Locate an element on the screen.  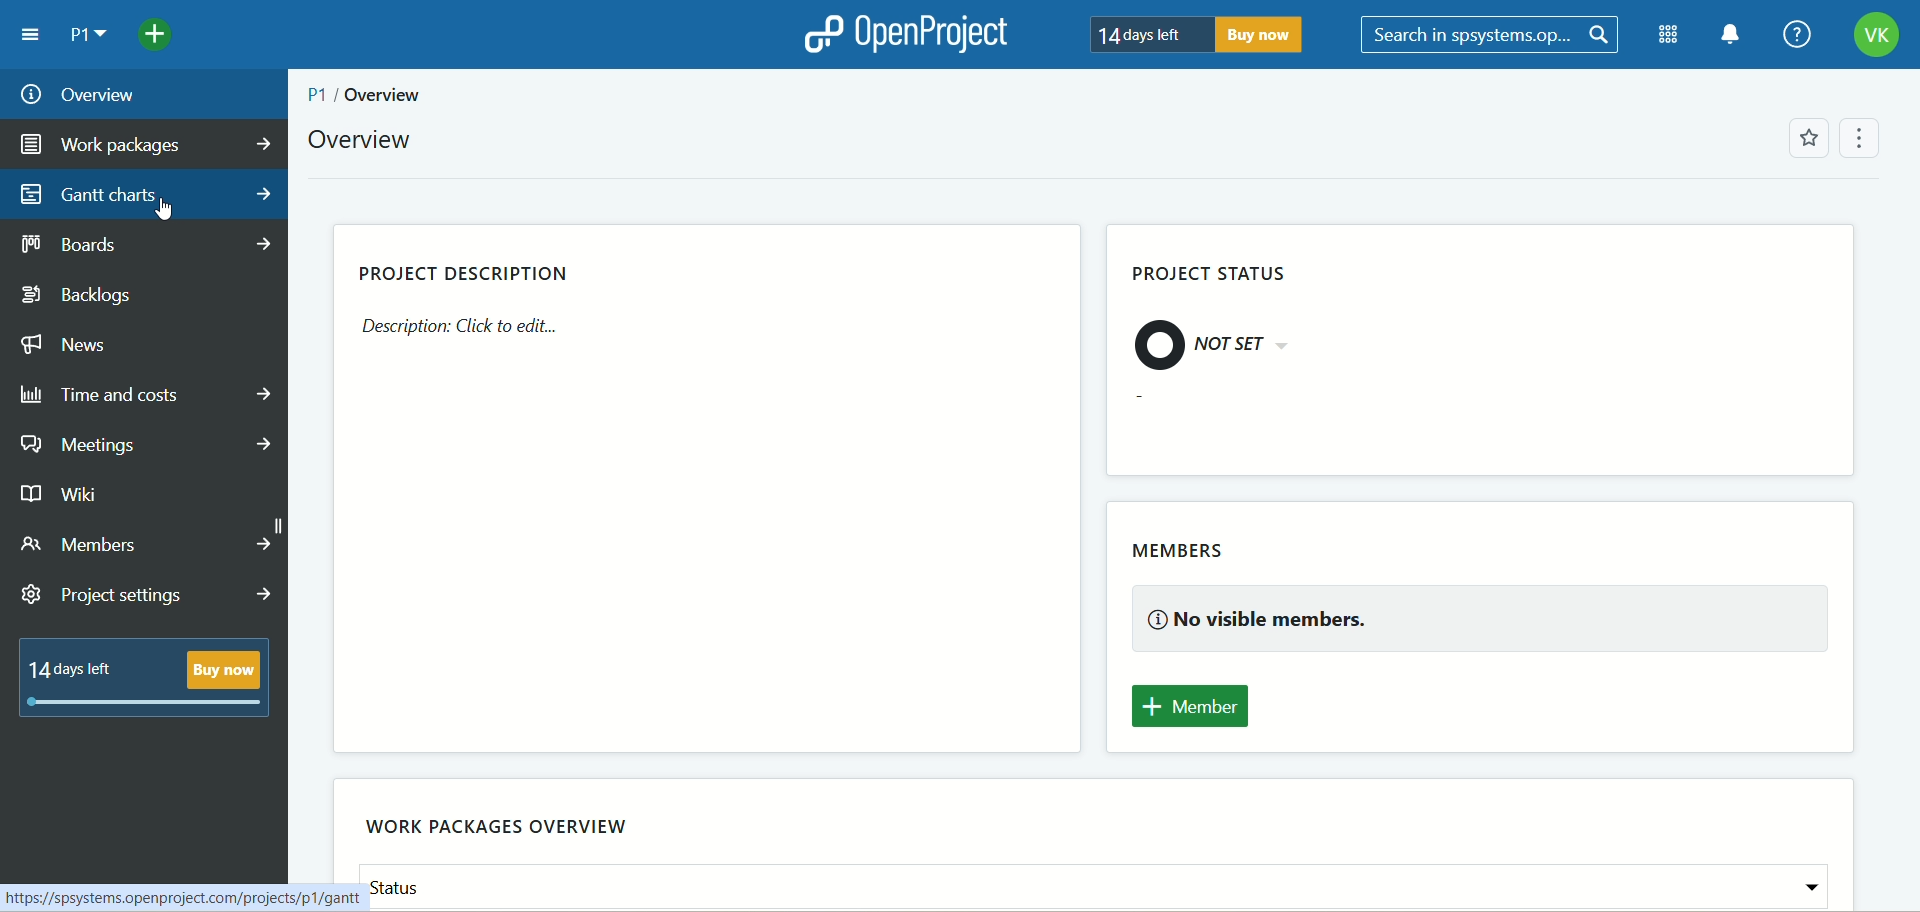
backlog is located at coordinates (92, 296).